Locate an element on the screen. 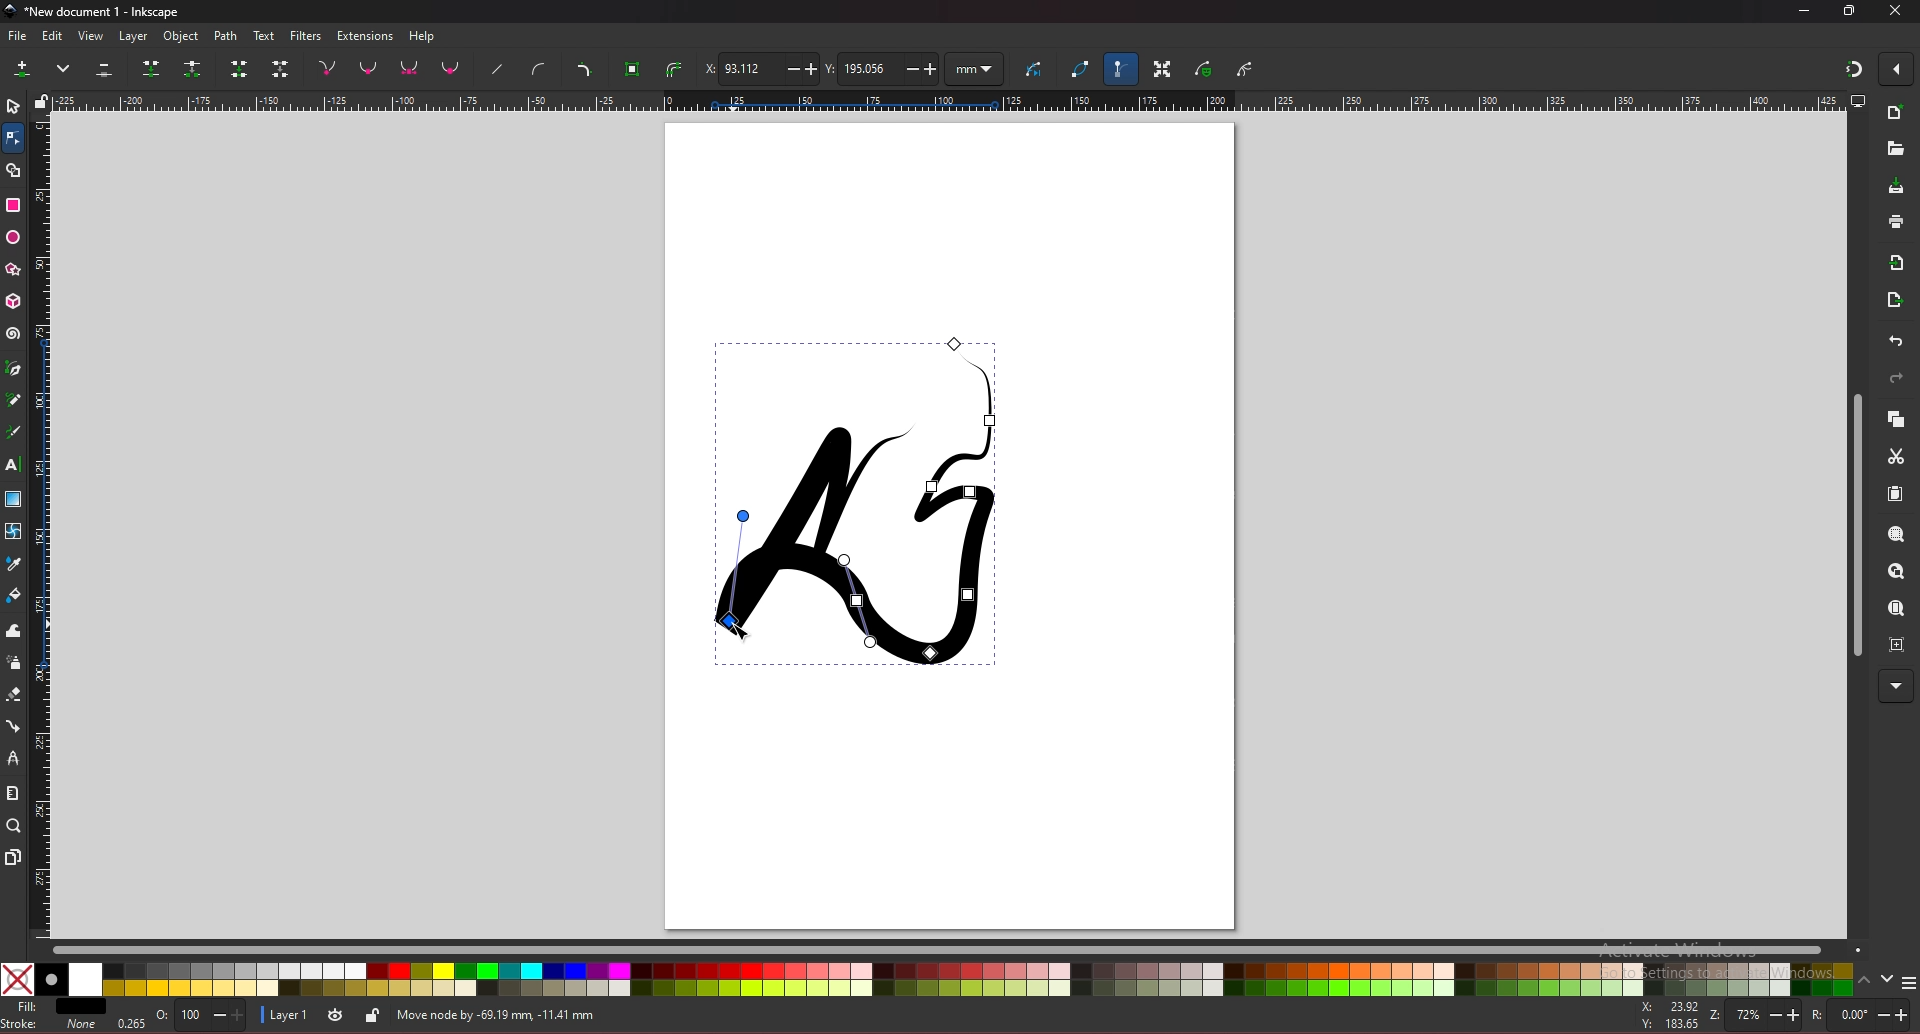 The width and height of the screenshot is (1920, 1034). more colors is located at coordinates (1908, 980).